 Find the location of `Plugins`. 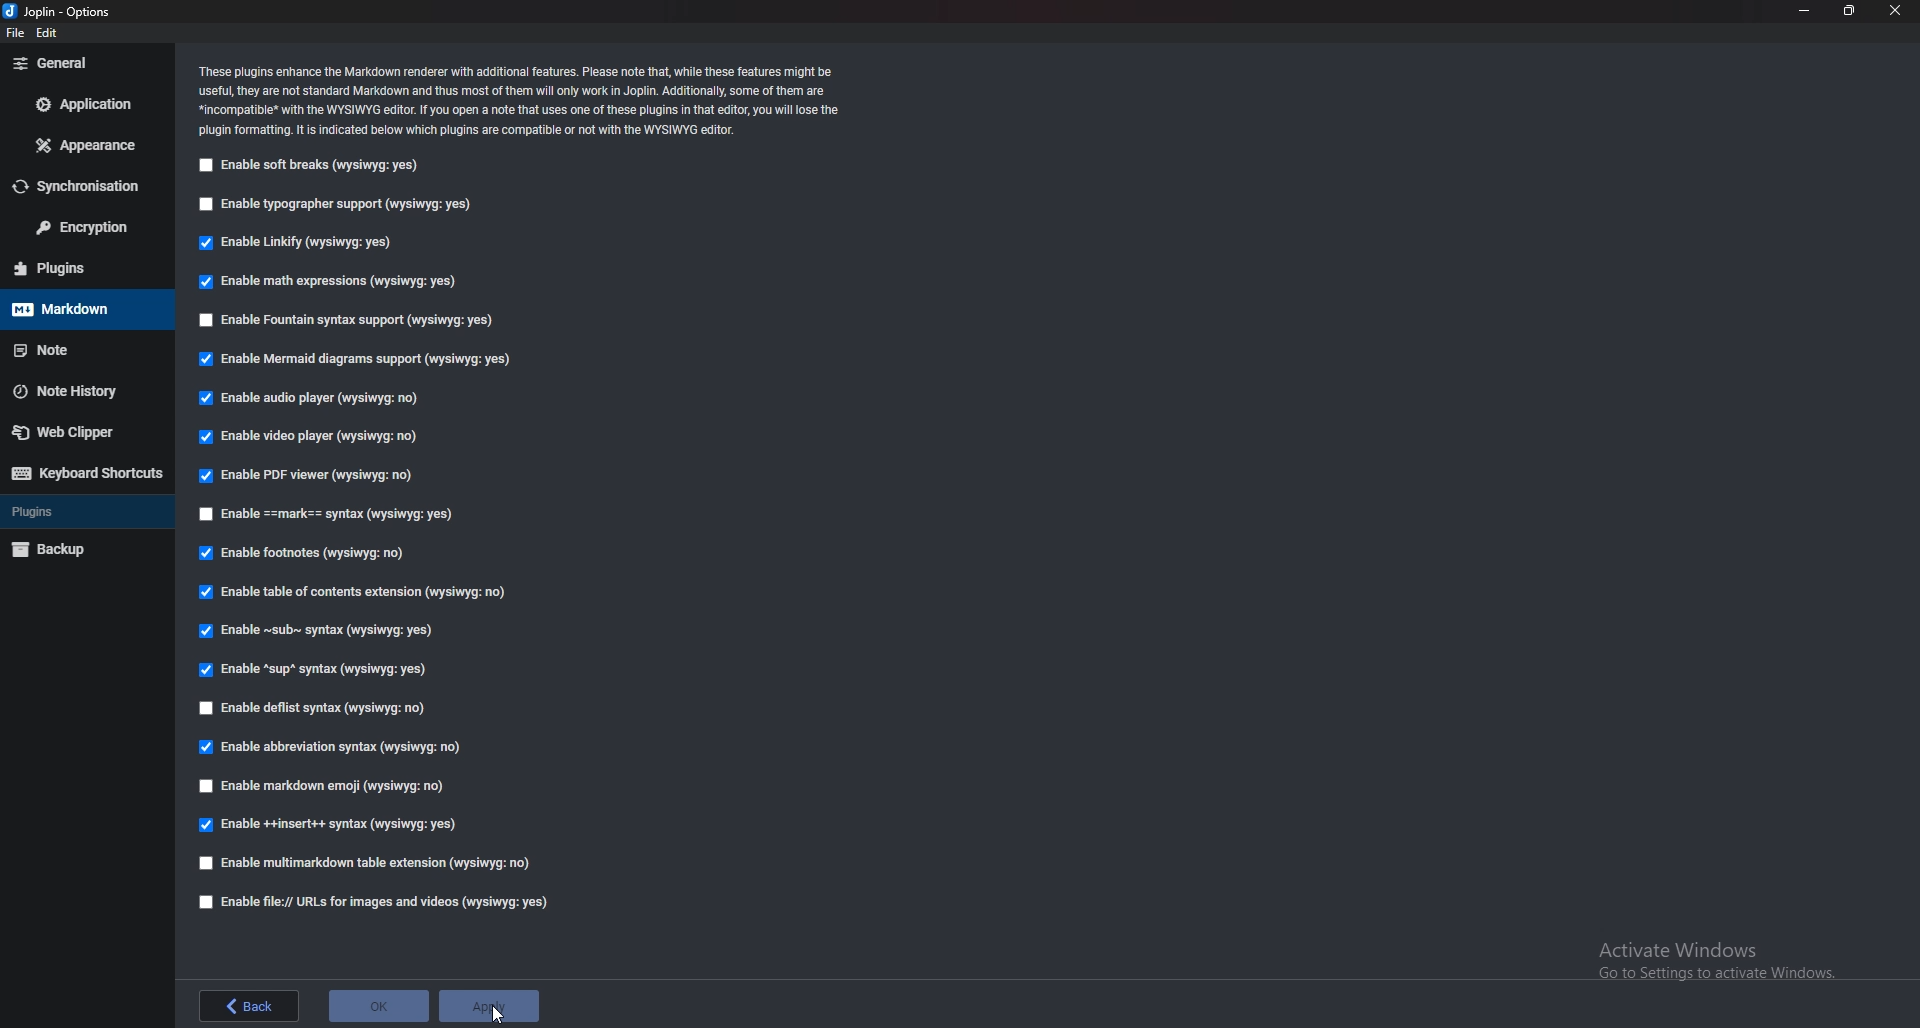

Plugins is located at coordinates (78, 268).